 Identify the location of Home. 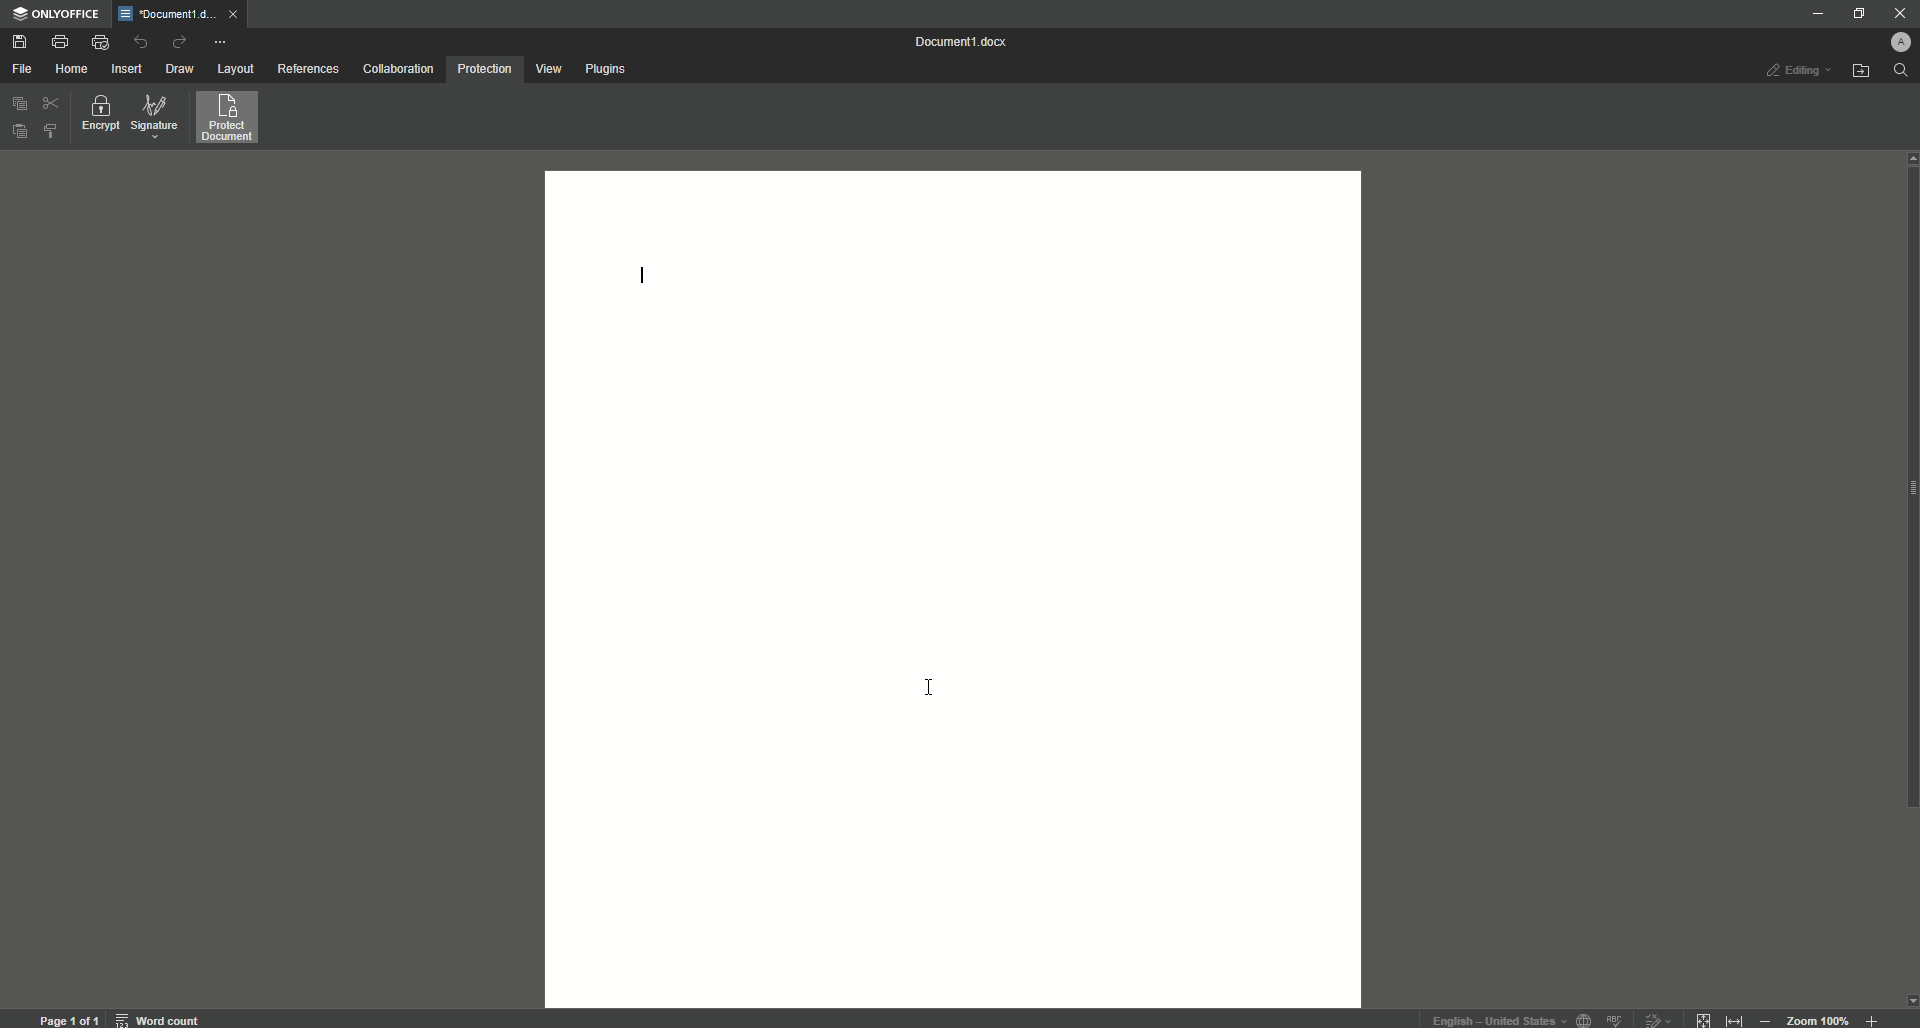
(72, 67).